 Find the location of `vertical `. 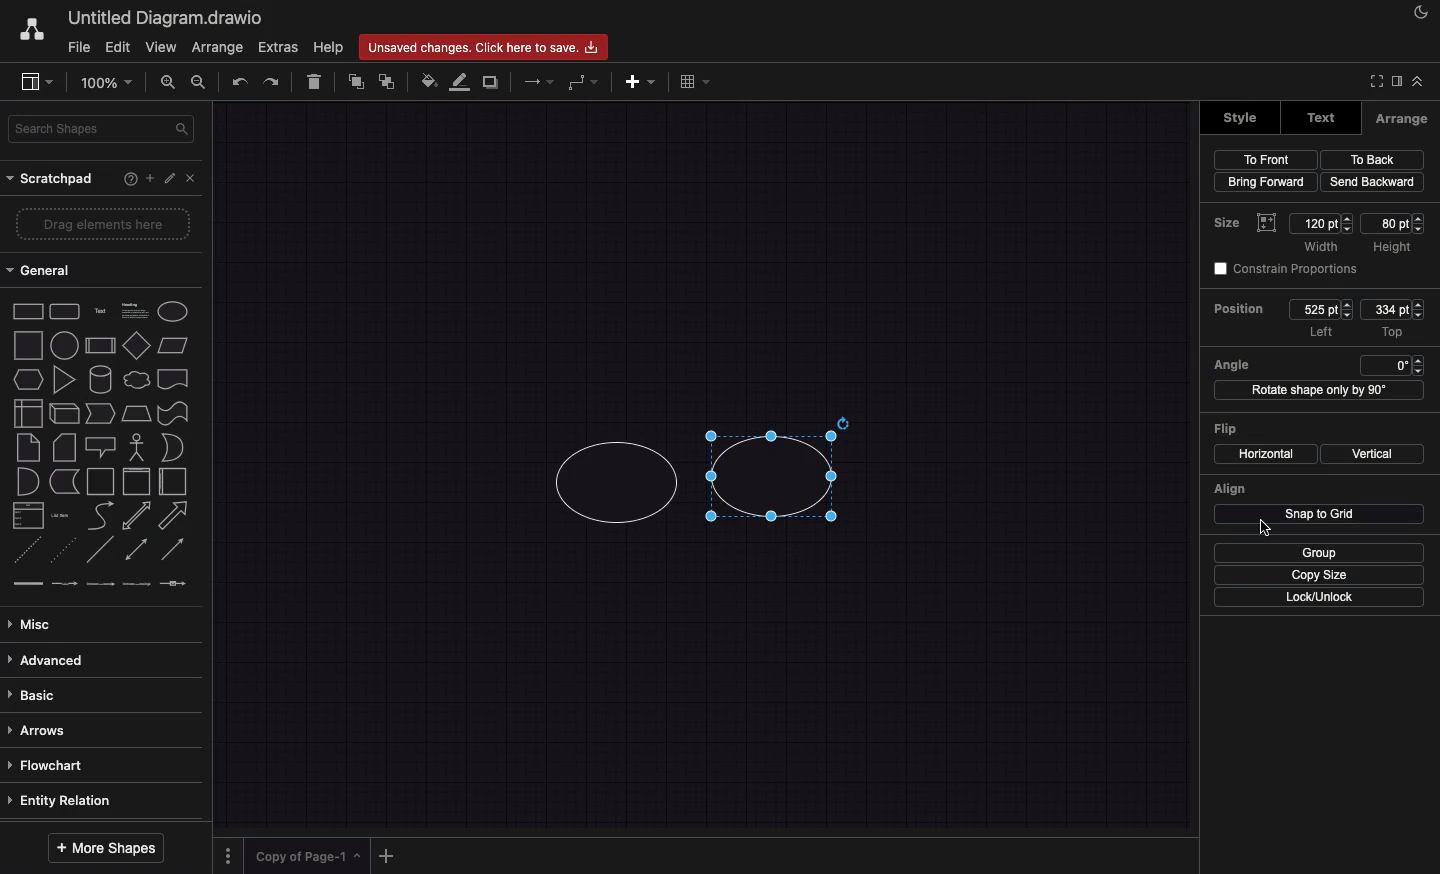

vertical  is located at coordinates (1372, 453).